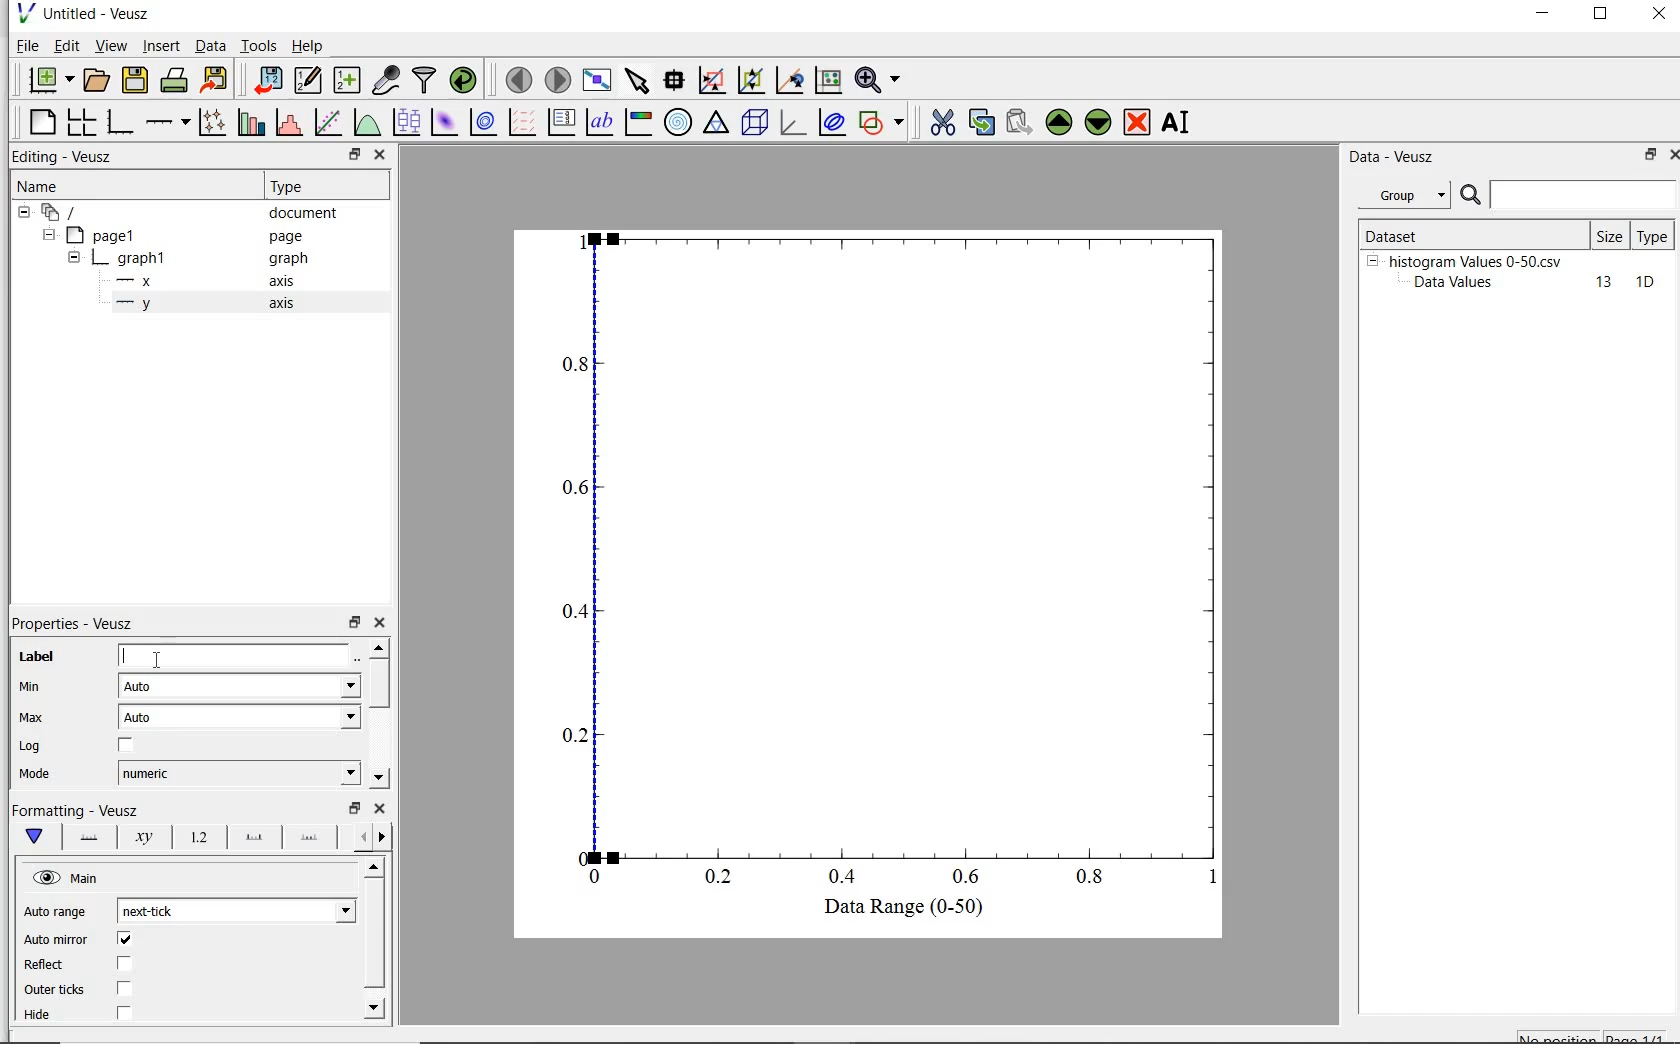  I want to click on plot key, so click(561, 121).